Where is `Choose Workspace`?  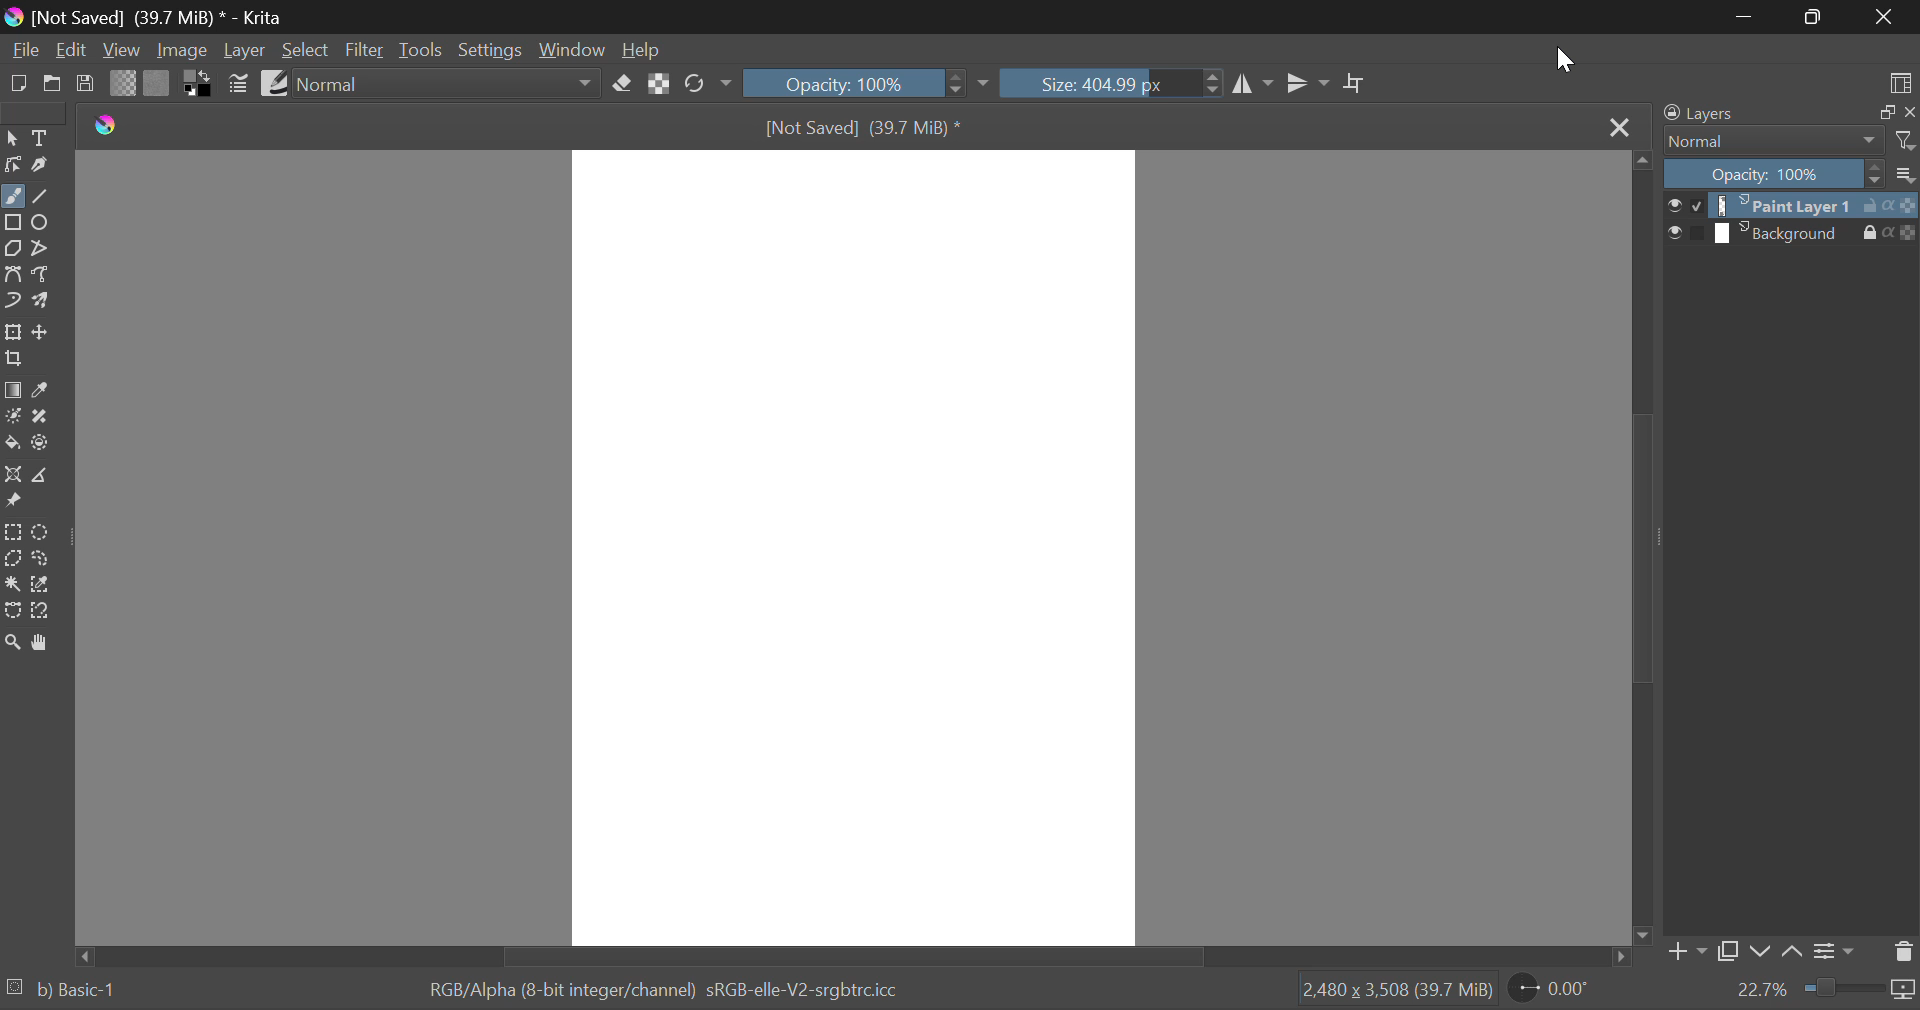
Choose Workspace is located at coordinates (1890, 79).